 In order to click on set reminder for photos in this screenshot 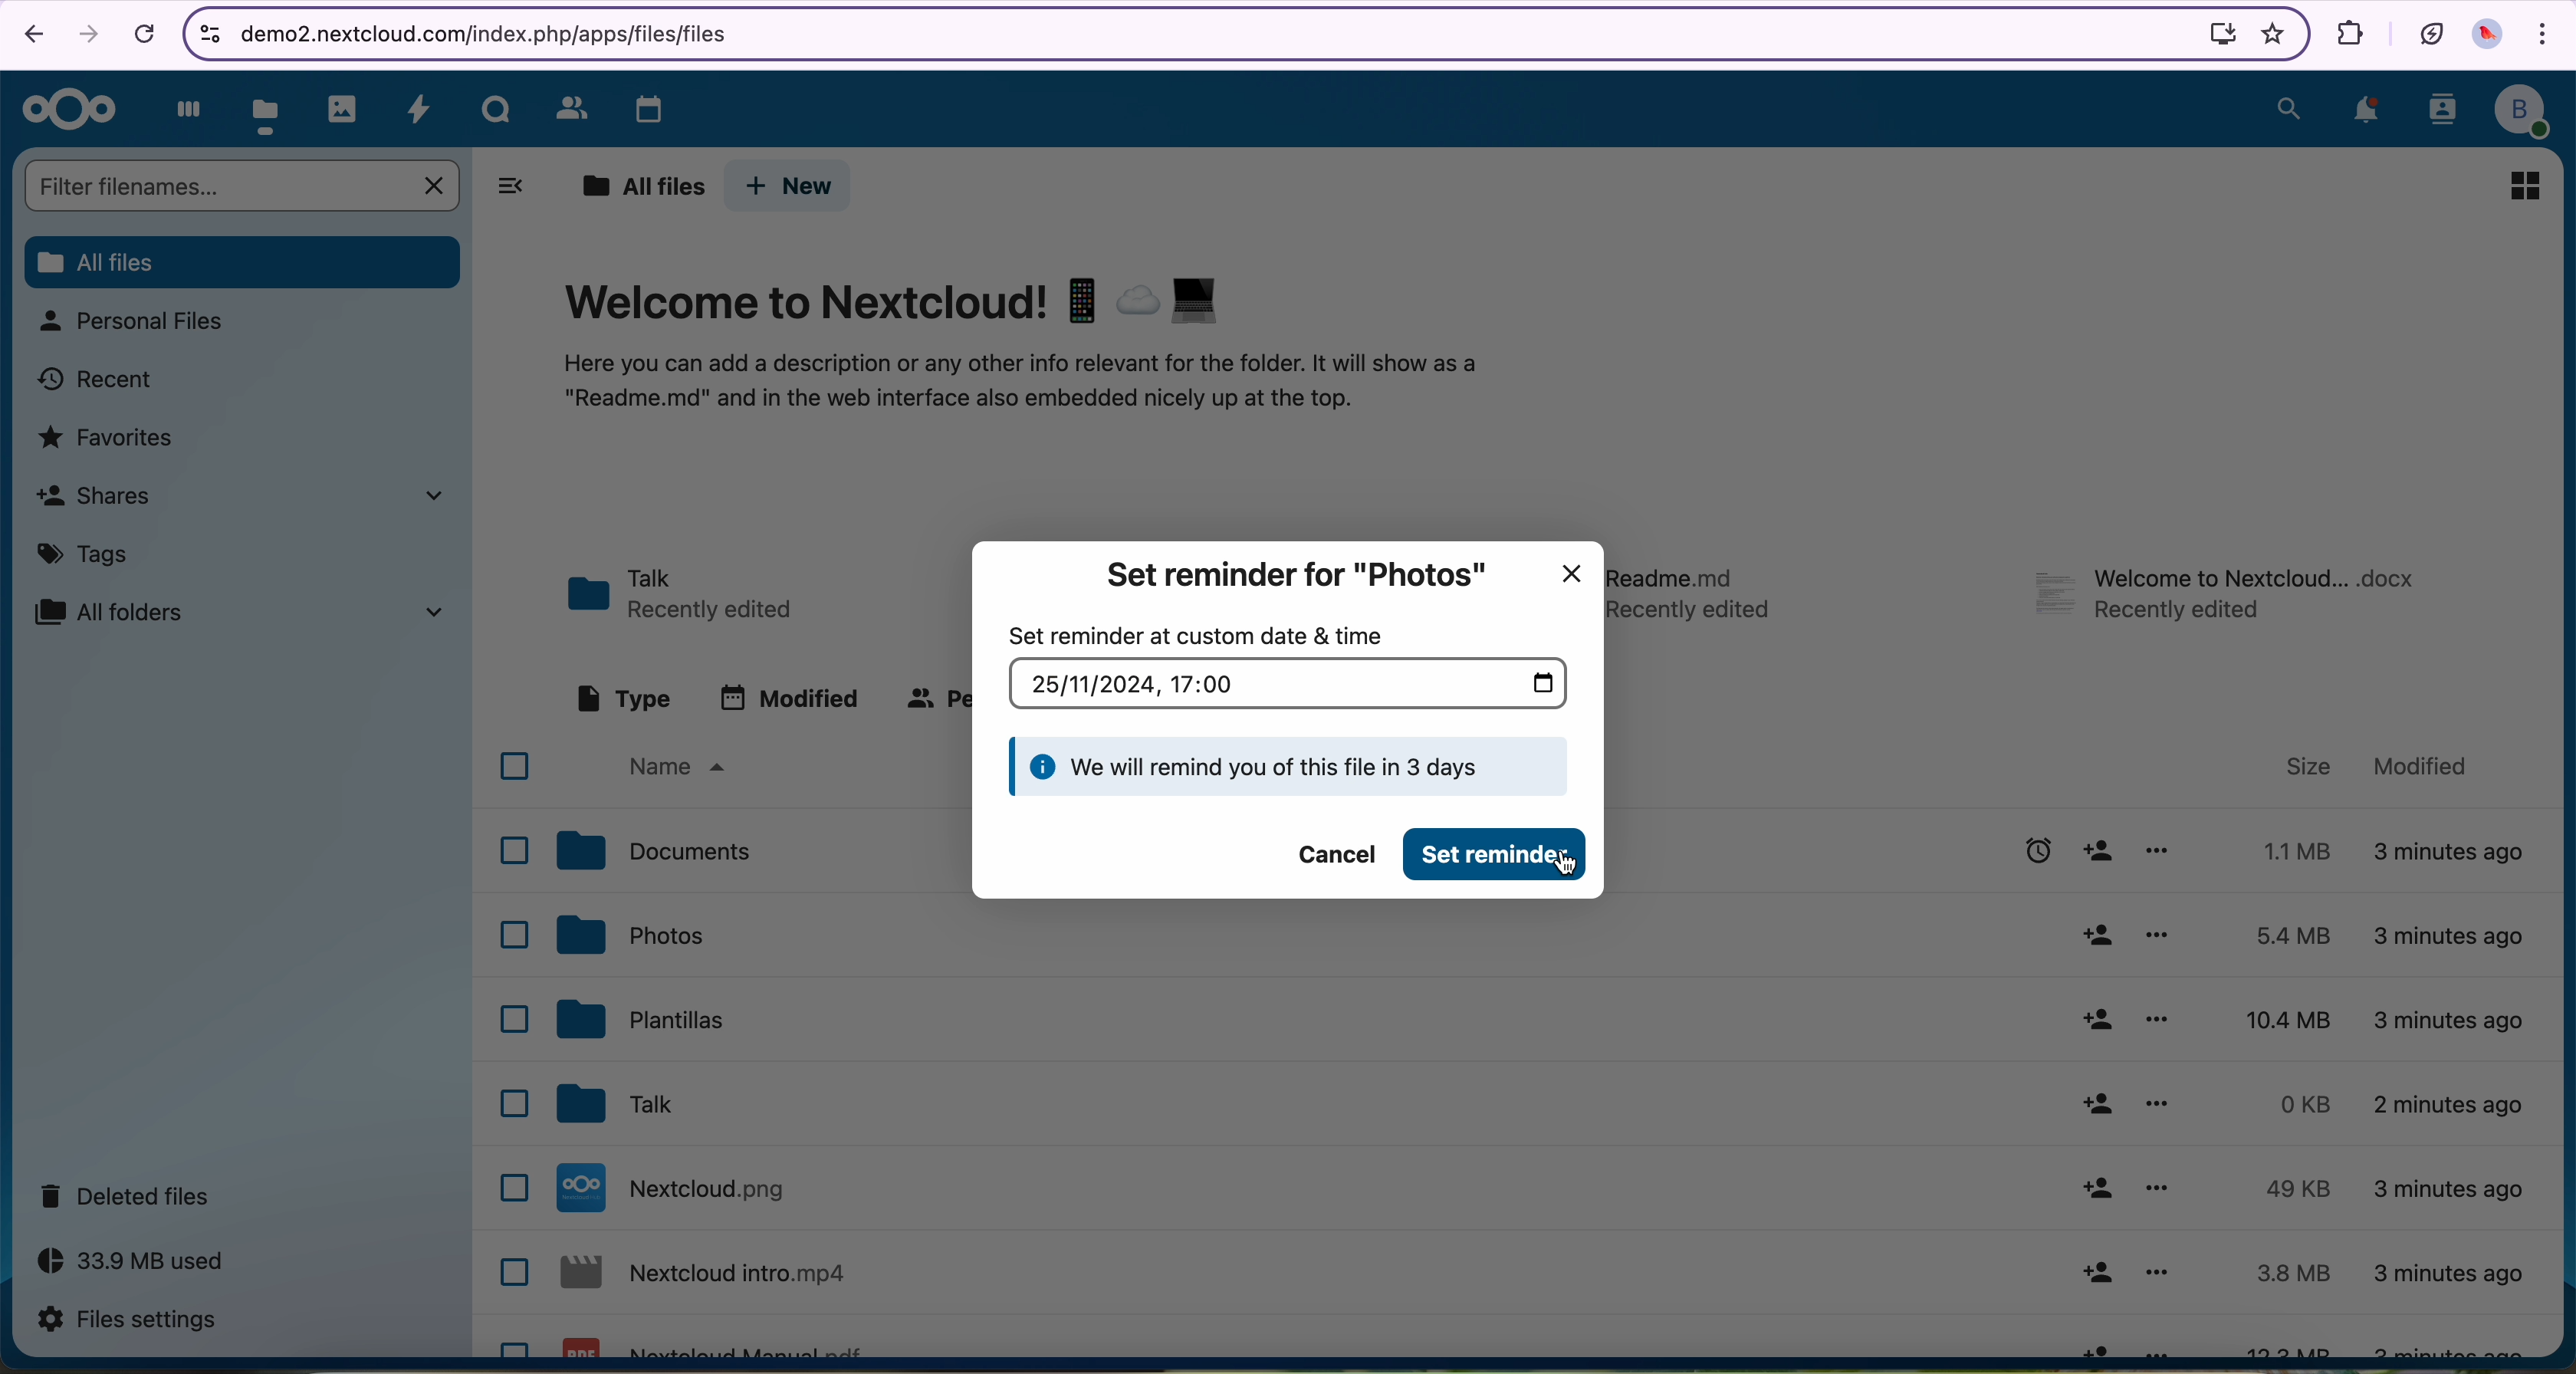, I will do `click(1293, 575)`.